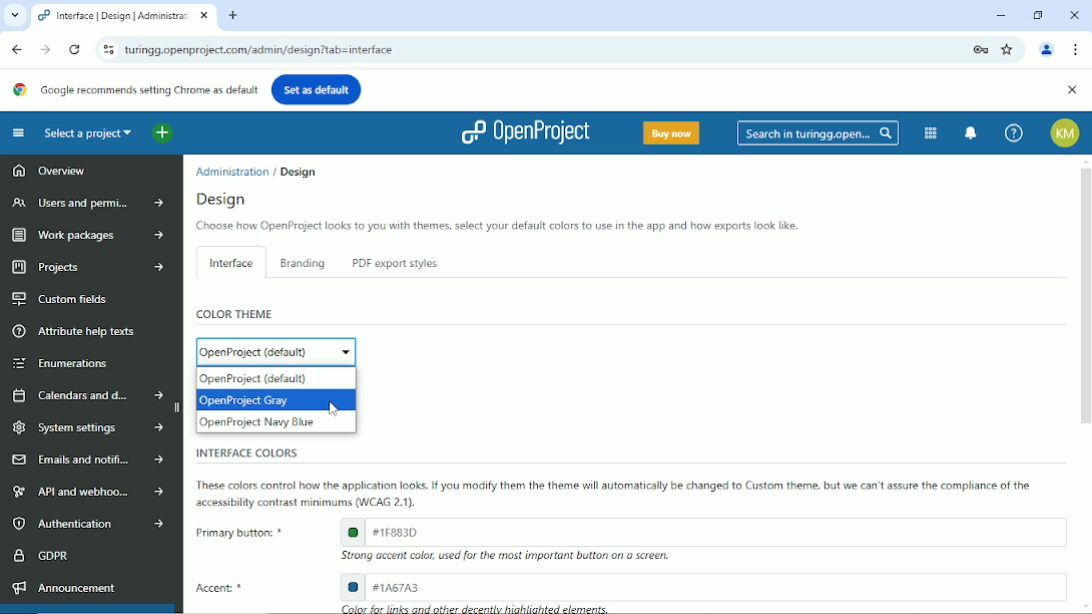  I want to click on Branding, so click(303, 263).